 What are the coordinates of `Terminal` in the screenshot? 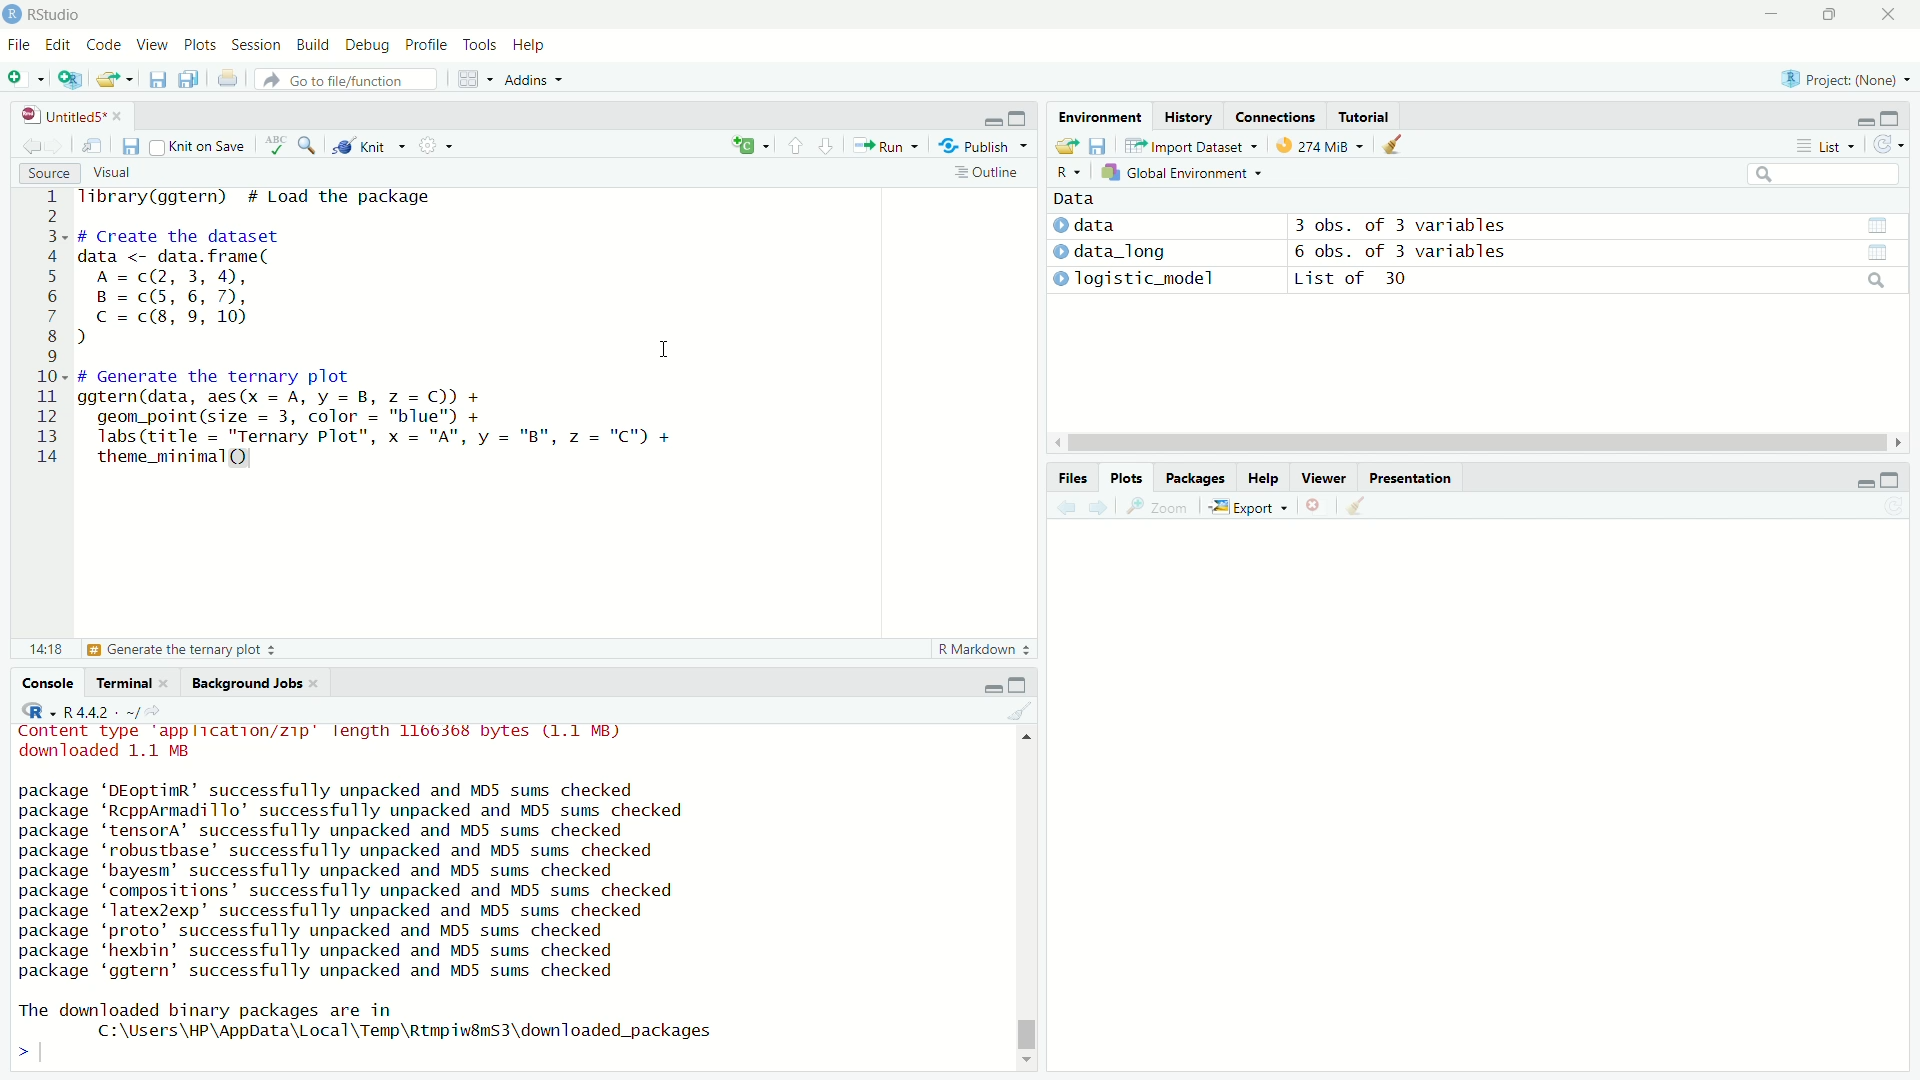 It's located at (125, 683).